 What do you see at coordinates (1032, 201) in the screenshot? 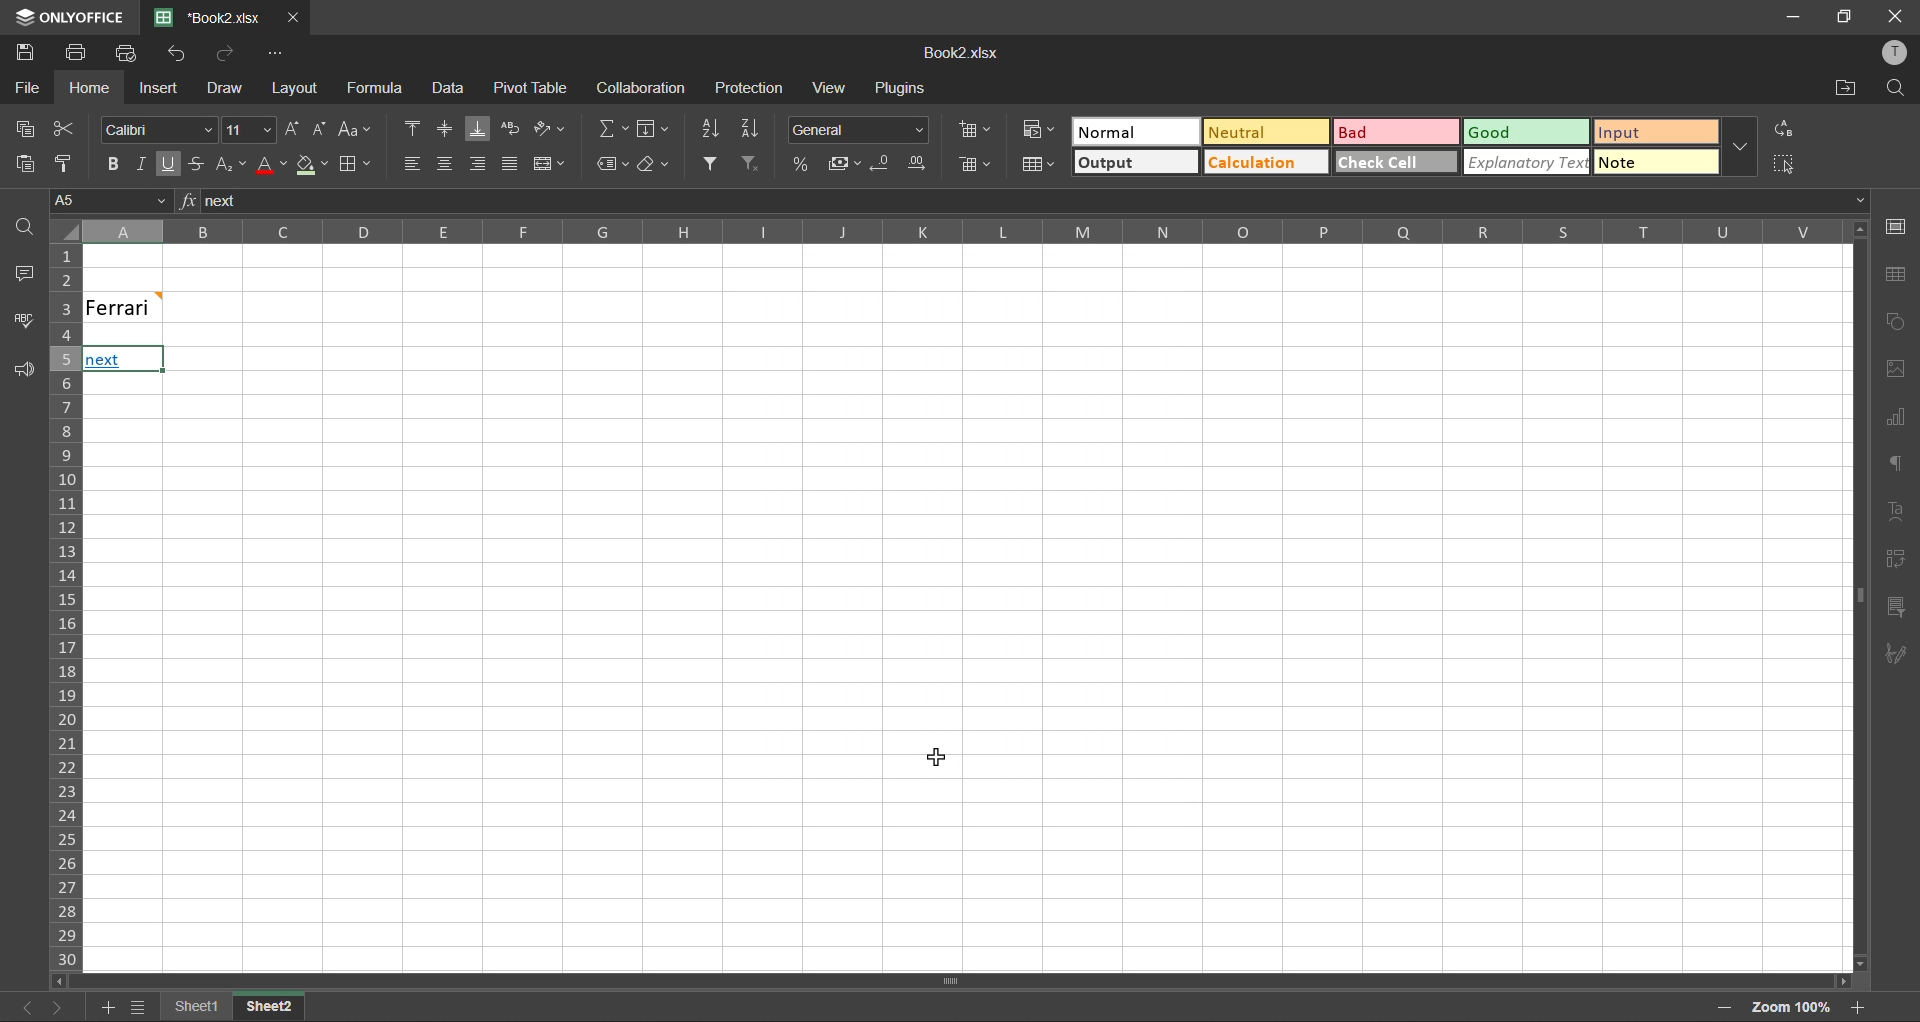
I see `formula bar` at bounding box center [1032, 201].